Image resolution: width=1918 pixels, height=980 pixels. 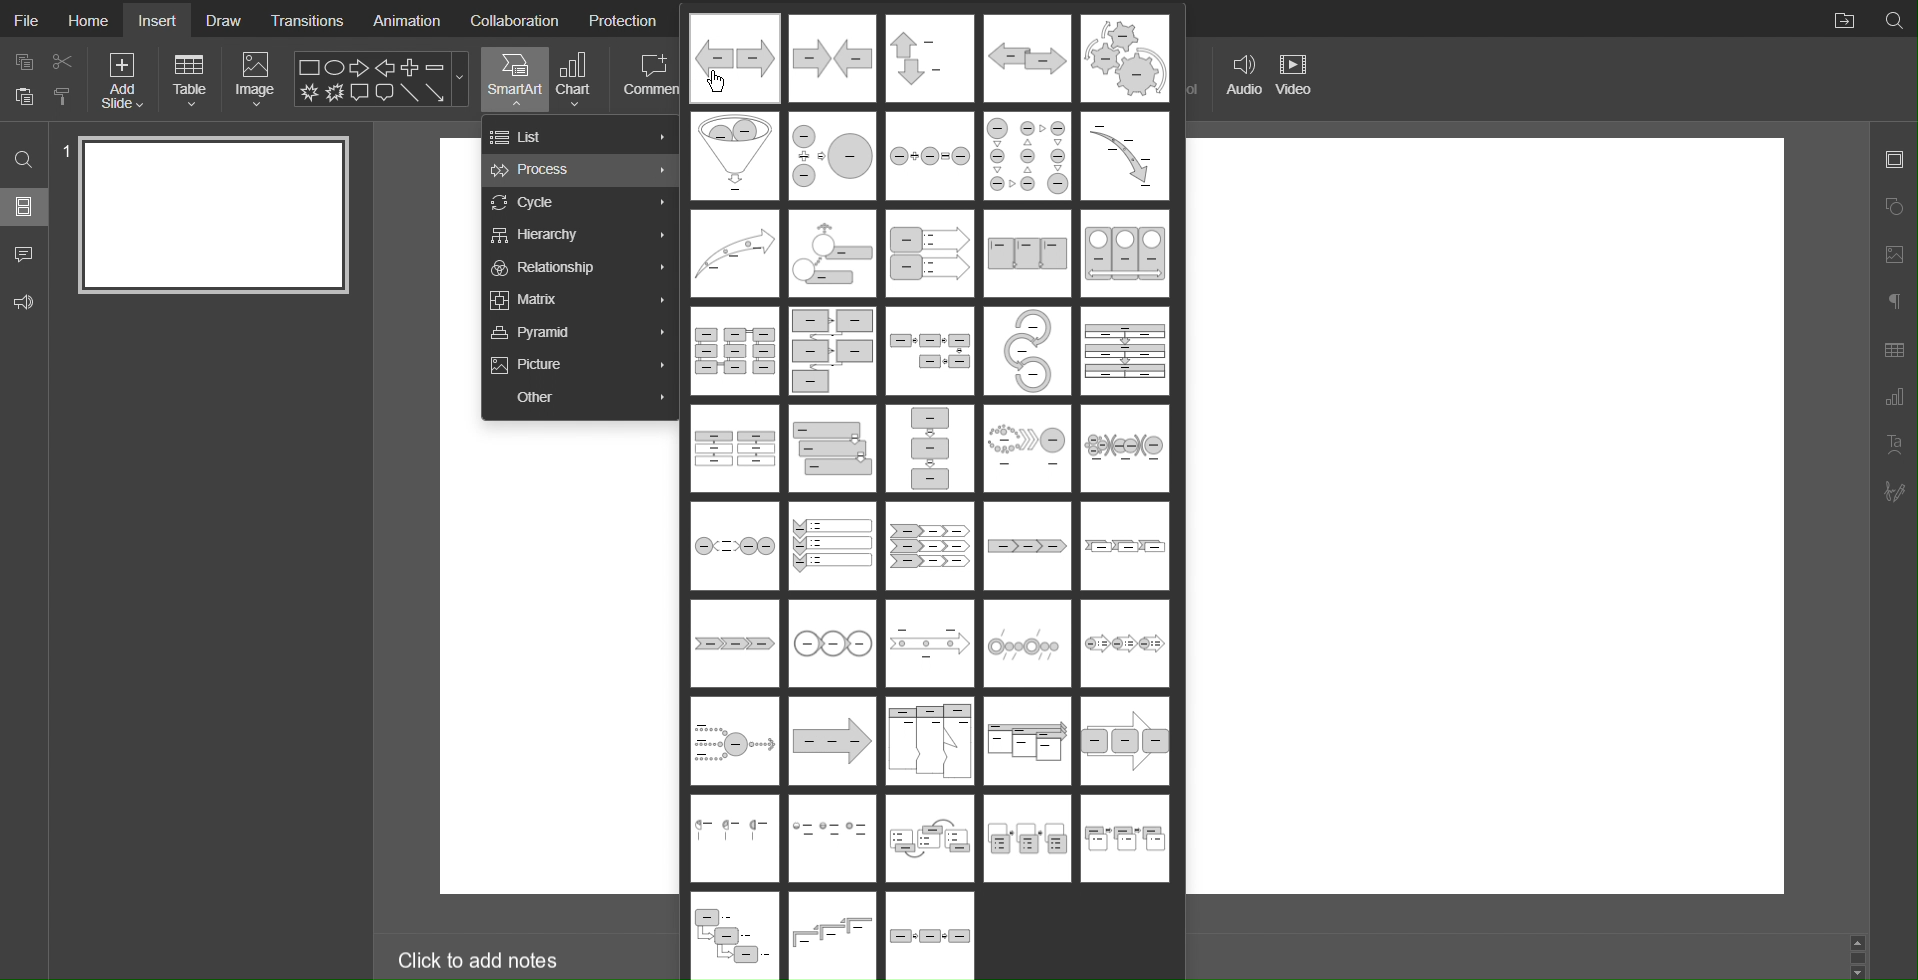 What do you see at coordinates (1238, 79) in the screenshot?
I see `Audio` at bounding box center [1238, 79].